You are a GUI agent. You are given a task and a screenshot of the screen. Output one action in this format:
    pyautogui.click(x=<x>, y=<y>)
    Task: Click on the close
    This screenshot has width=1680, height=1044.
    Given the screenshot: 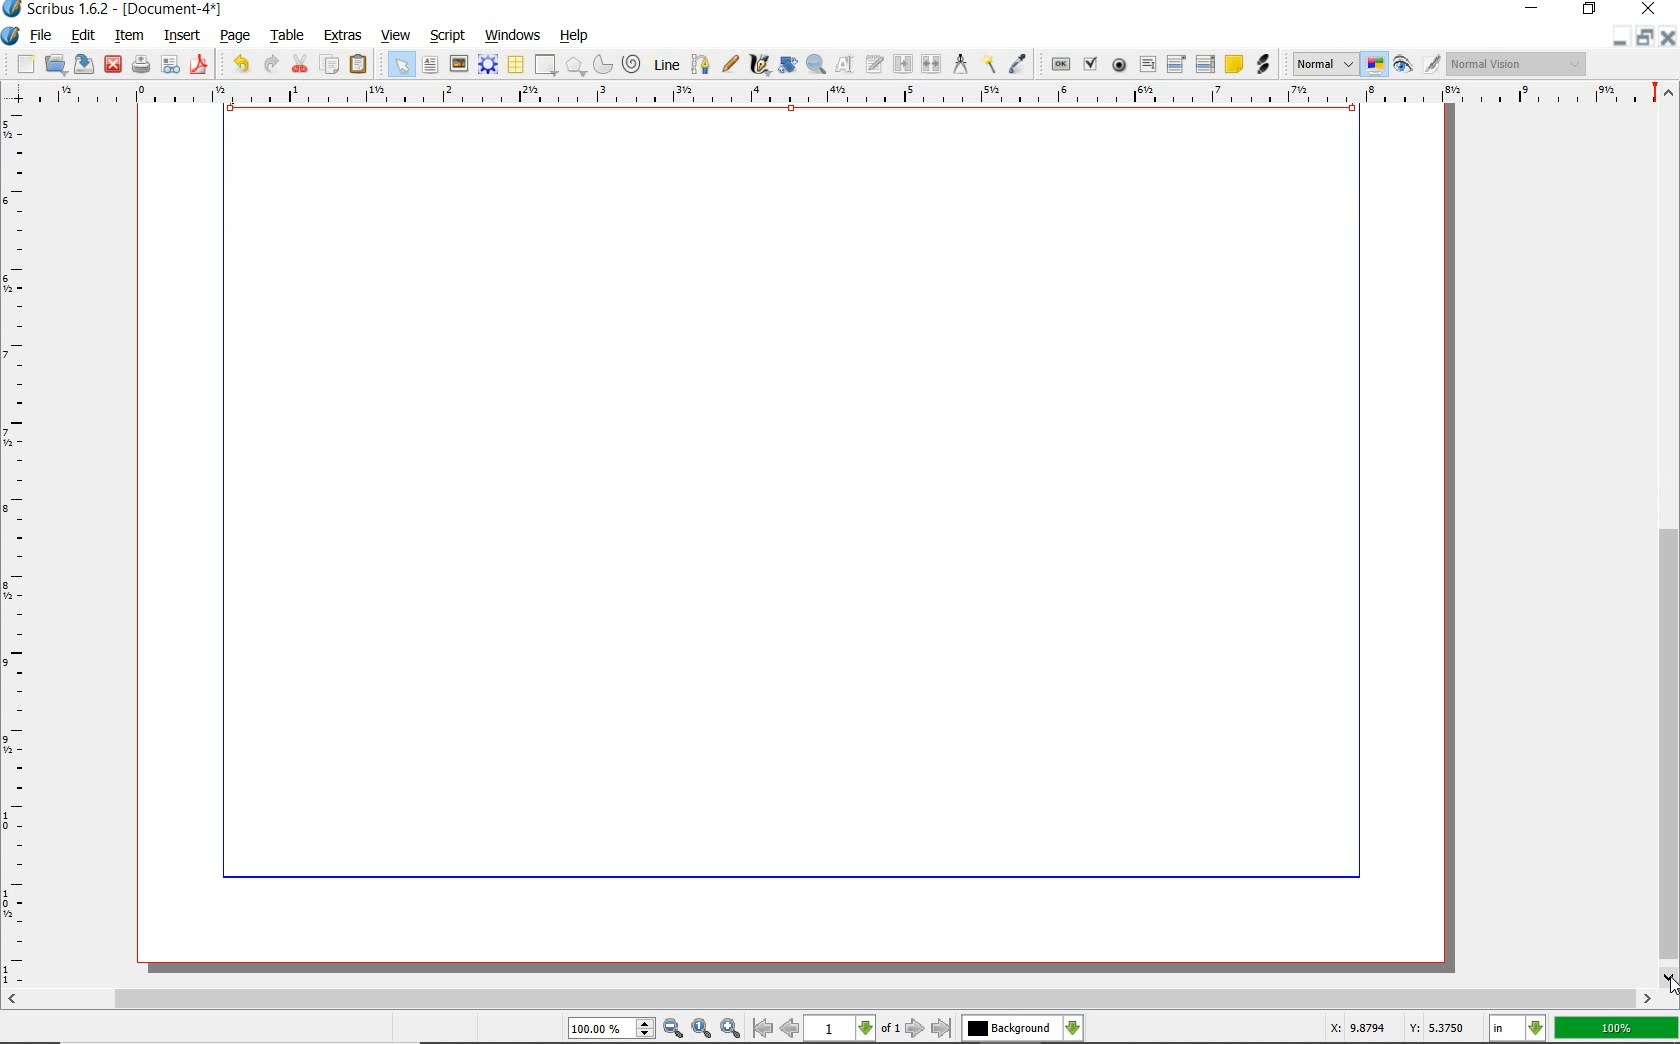 What is the action you would take?
    pyautogui.click(x=113, y=65)
    